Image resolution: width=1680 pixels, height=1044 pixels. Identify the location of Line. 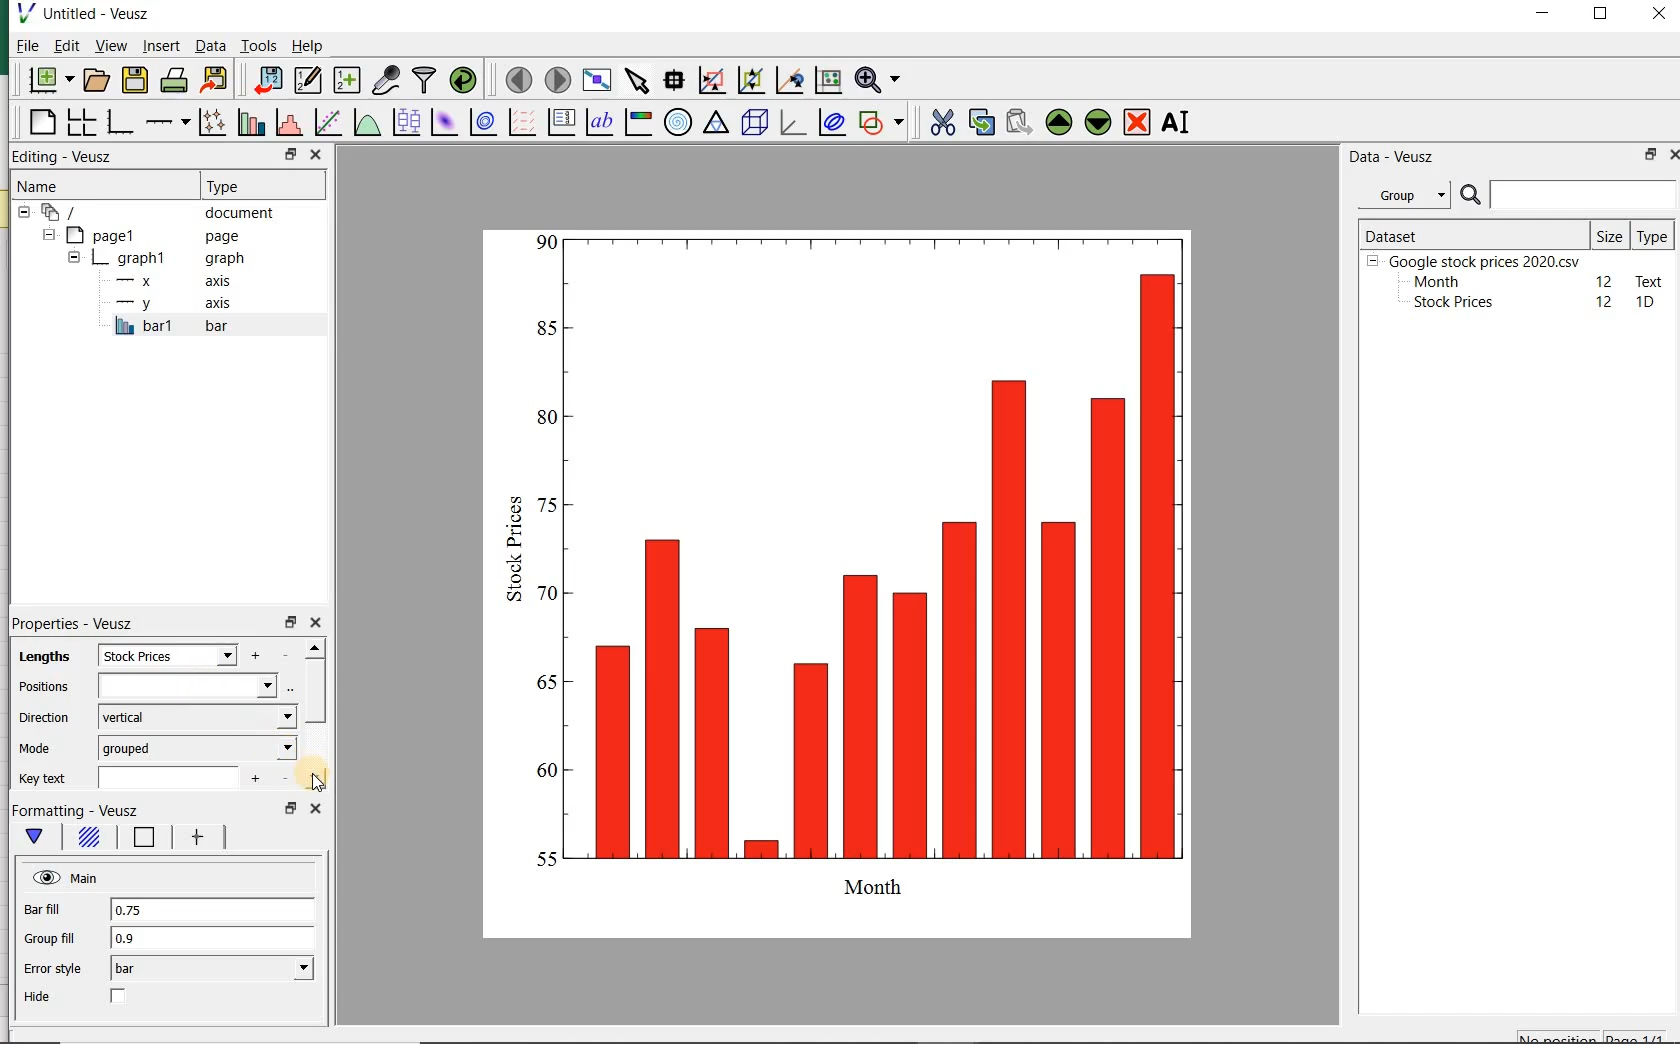
(144, 838).